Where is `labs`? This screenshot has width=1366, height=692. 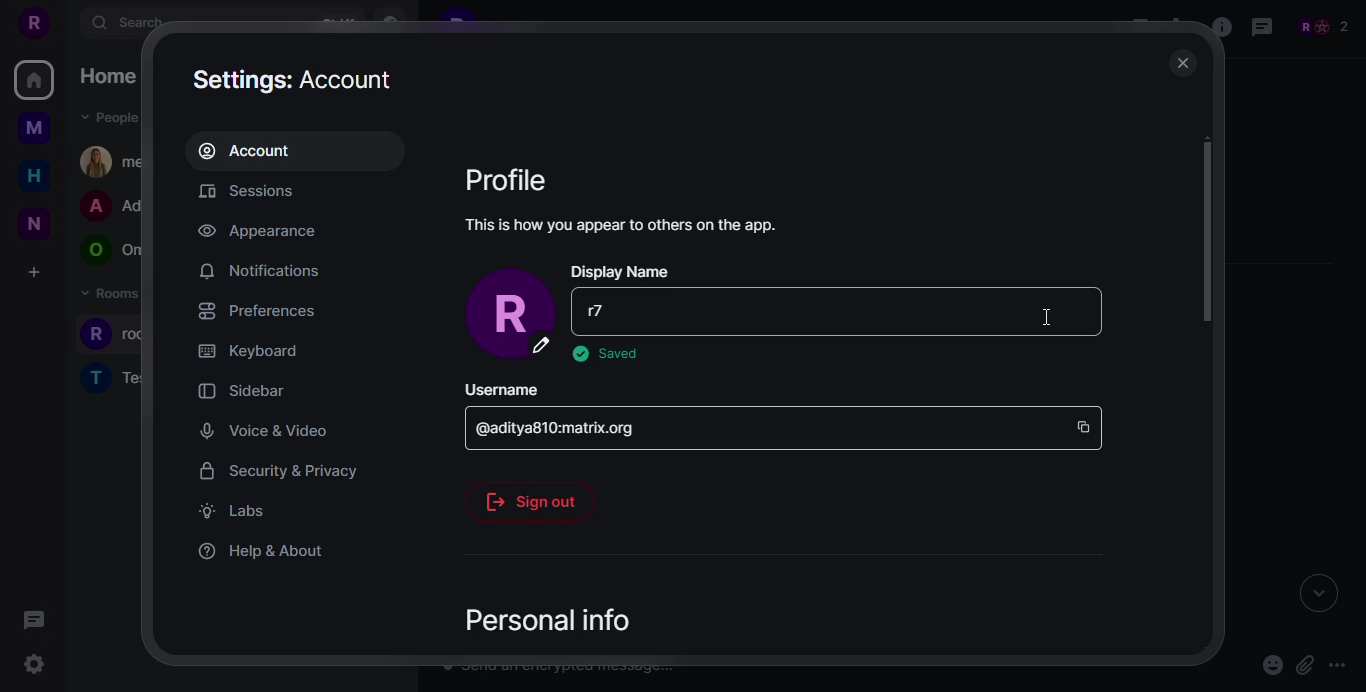
labs is located at coordinates (233, 510).